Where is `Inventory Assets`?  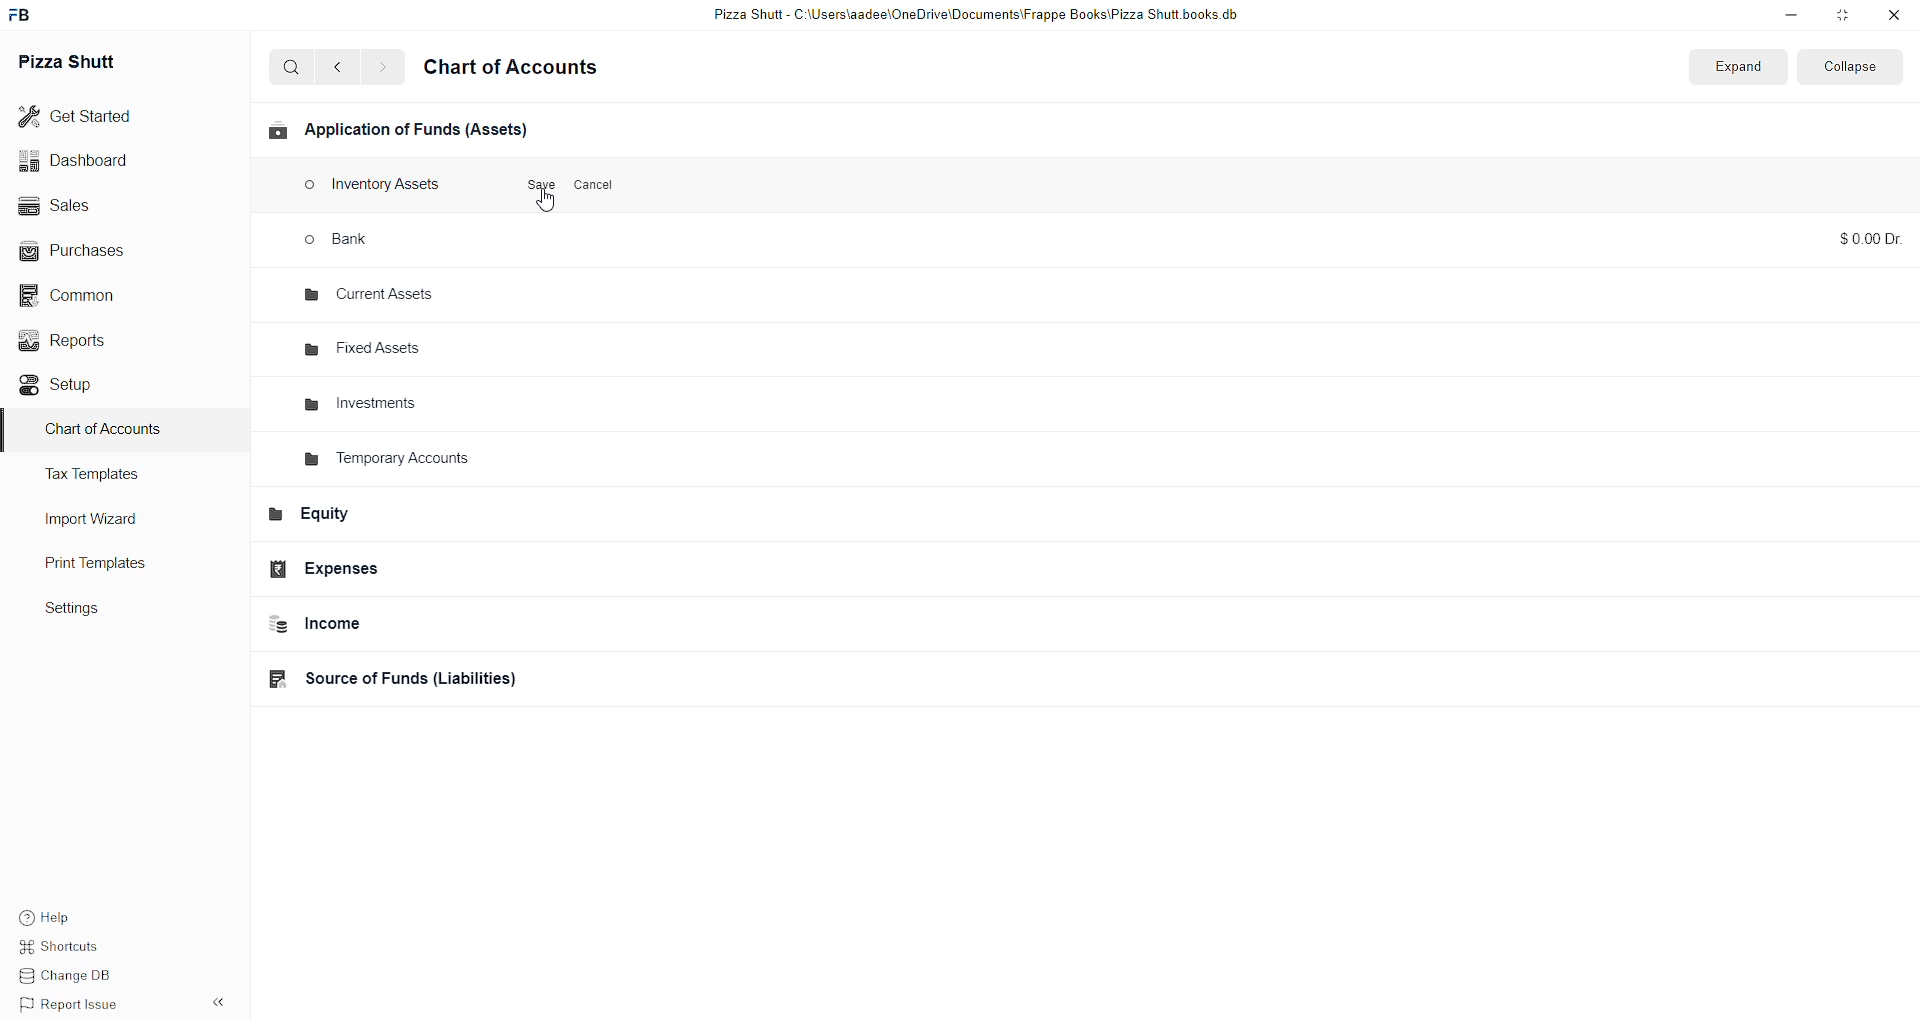
Inventory Assets is located at coordinates (364, 185).